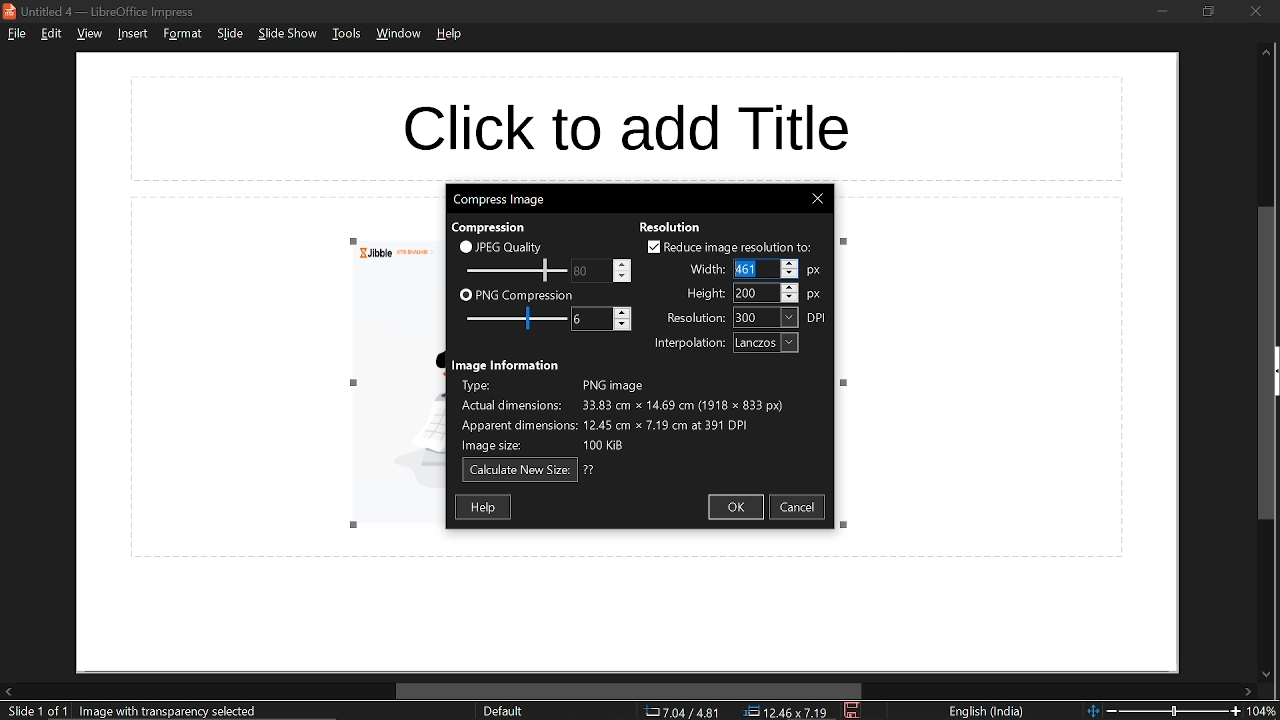 This screenshot has height=720, width=1280. Describe the element at coordinates (16, 35) in the screenshot. I see `file` at that location.